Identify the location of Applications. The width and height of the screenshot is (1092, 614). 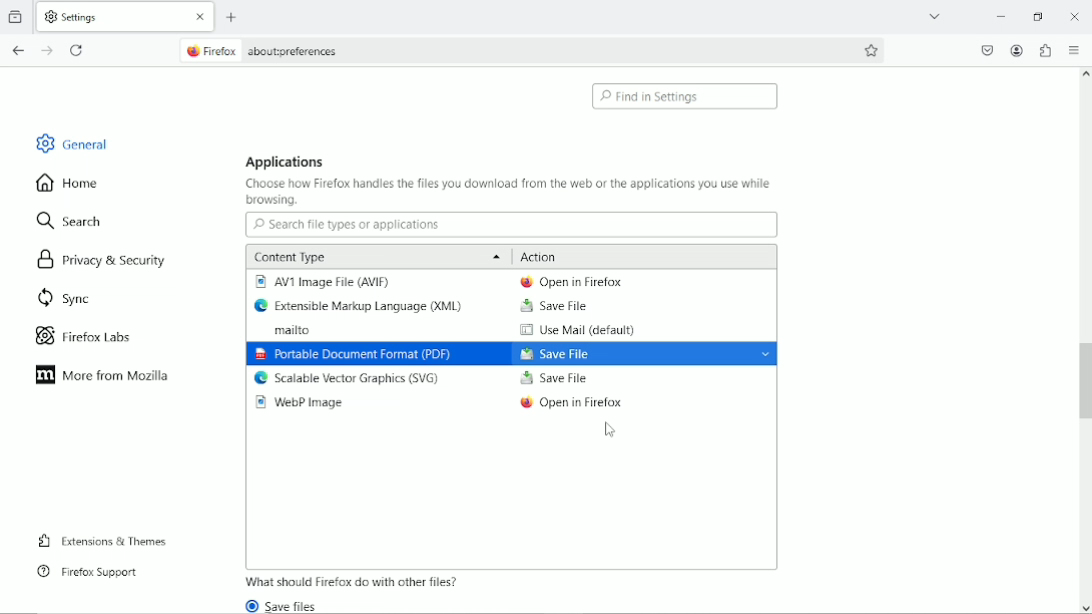
(286, 161).